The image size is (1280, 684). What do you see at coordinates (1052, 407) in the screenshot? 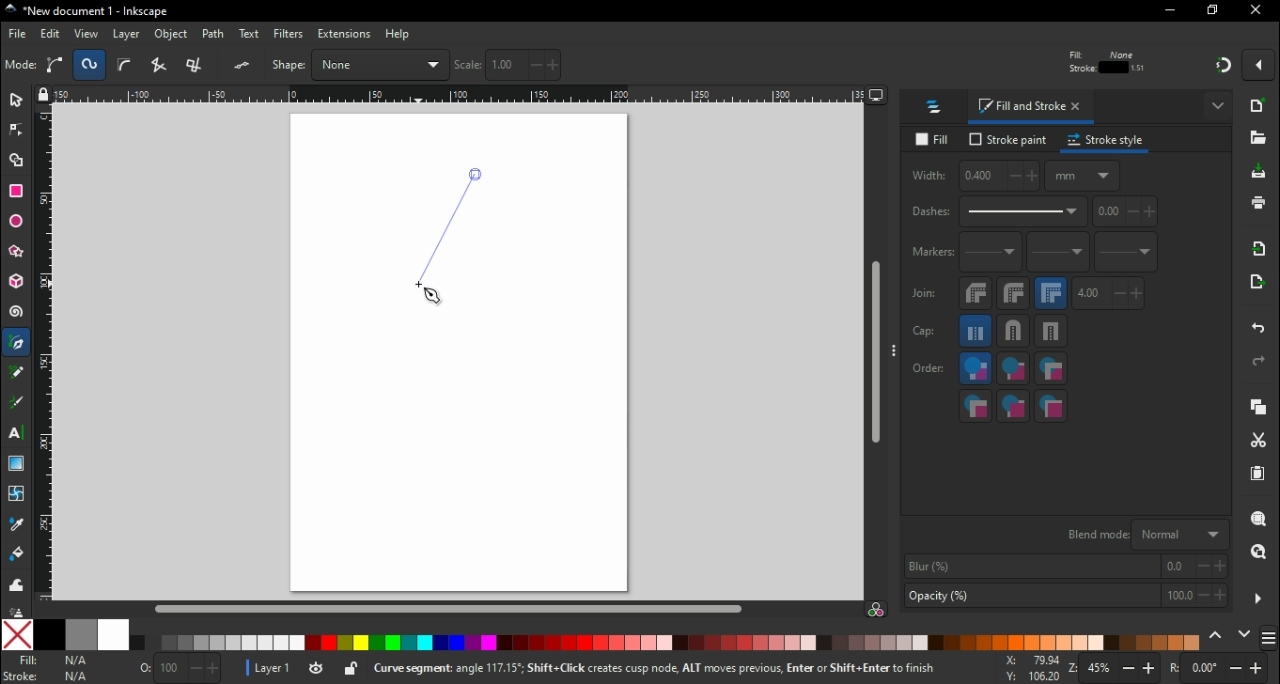
I see `markers, stoke, fills` at bounding box center [1052, 407].